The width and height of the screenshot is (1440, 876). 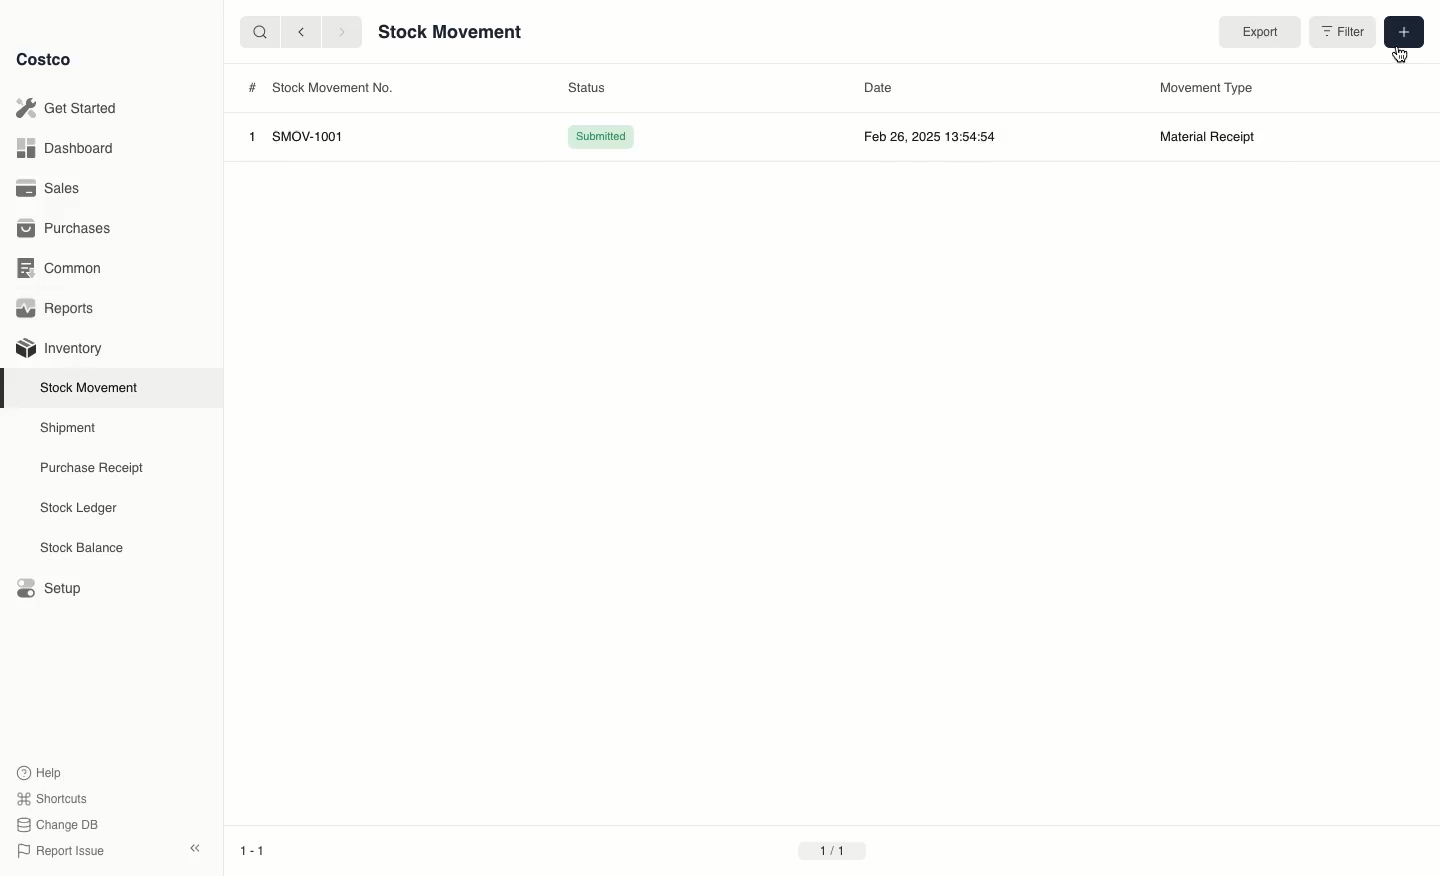 What do you see at coordinates (832, 849) in the screenshot?
I see `1/1` at bounding box center [832, 849].